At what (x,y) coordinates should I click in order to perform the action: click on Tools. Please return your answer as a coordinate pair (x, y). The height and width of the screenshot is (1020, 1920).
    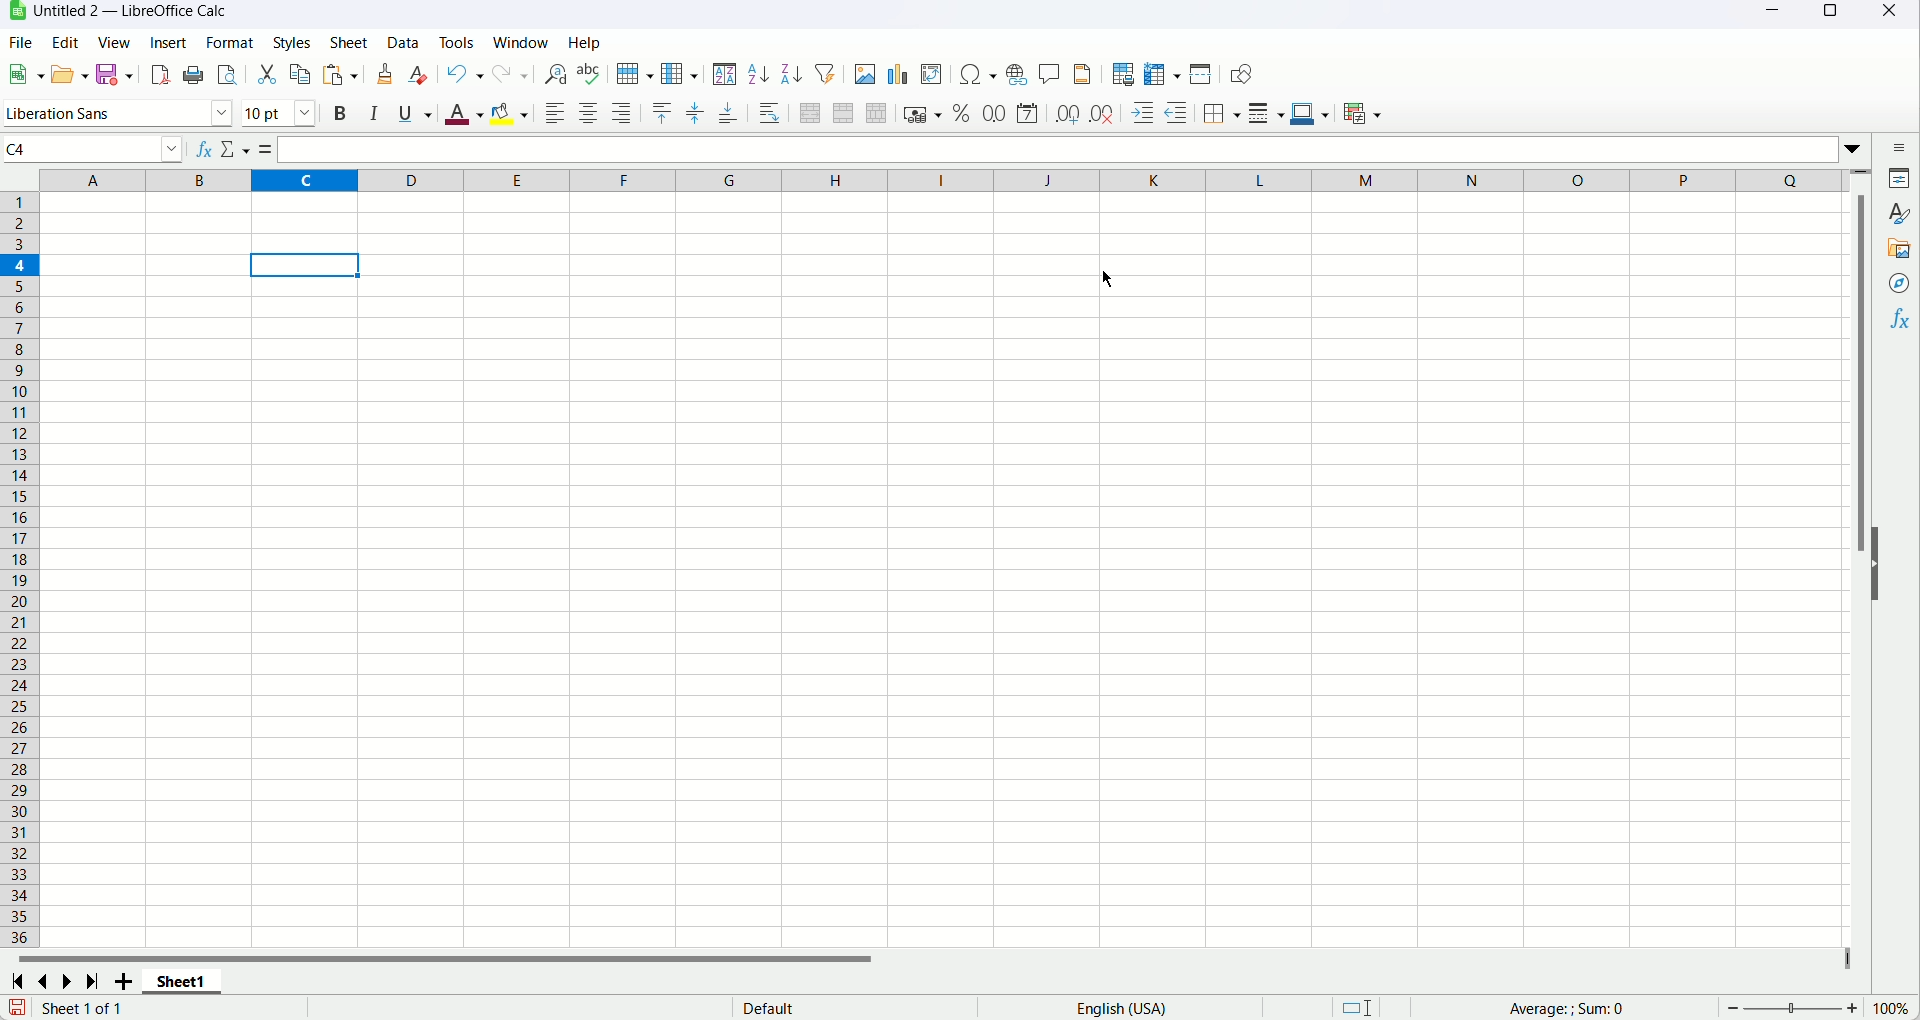
    Looking at the image, I should click on (456, 42).